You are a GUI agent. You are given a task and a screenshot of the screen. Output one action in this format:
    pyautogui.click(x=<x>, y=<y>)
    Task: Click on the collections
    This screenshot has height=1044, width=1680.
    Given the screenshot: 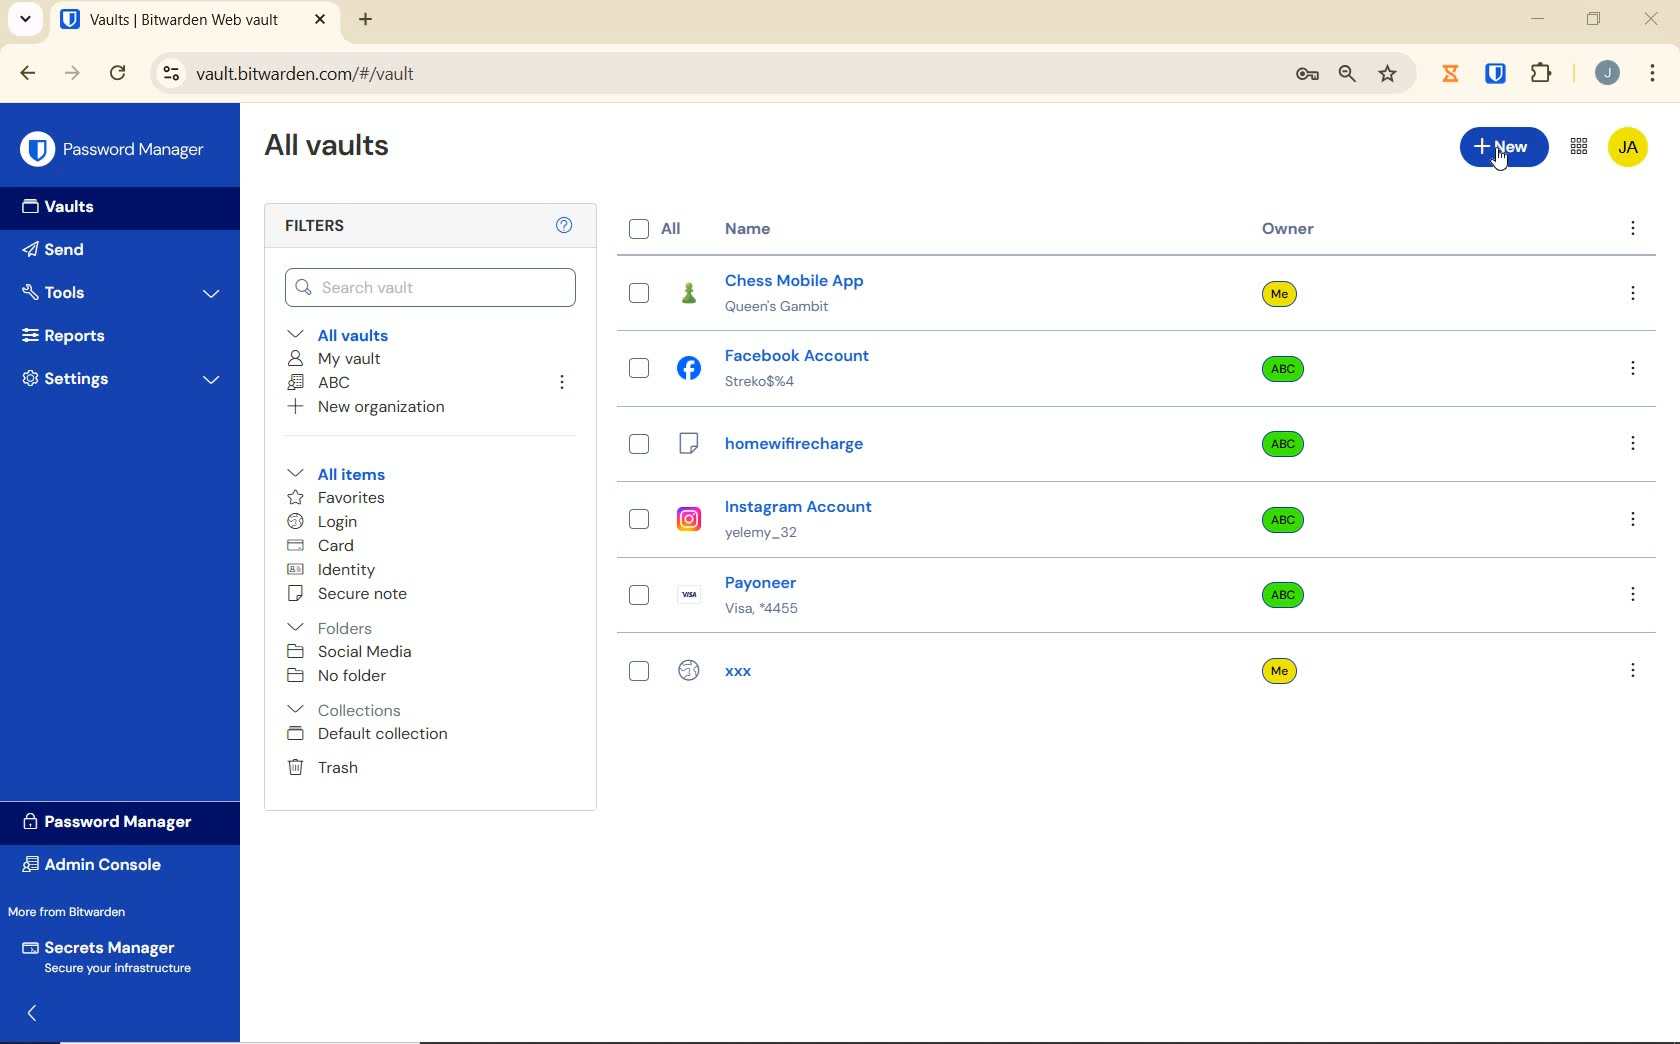 What is the action you would take?
    pyautogui.click(x=347, y=708)
    